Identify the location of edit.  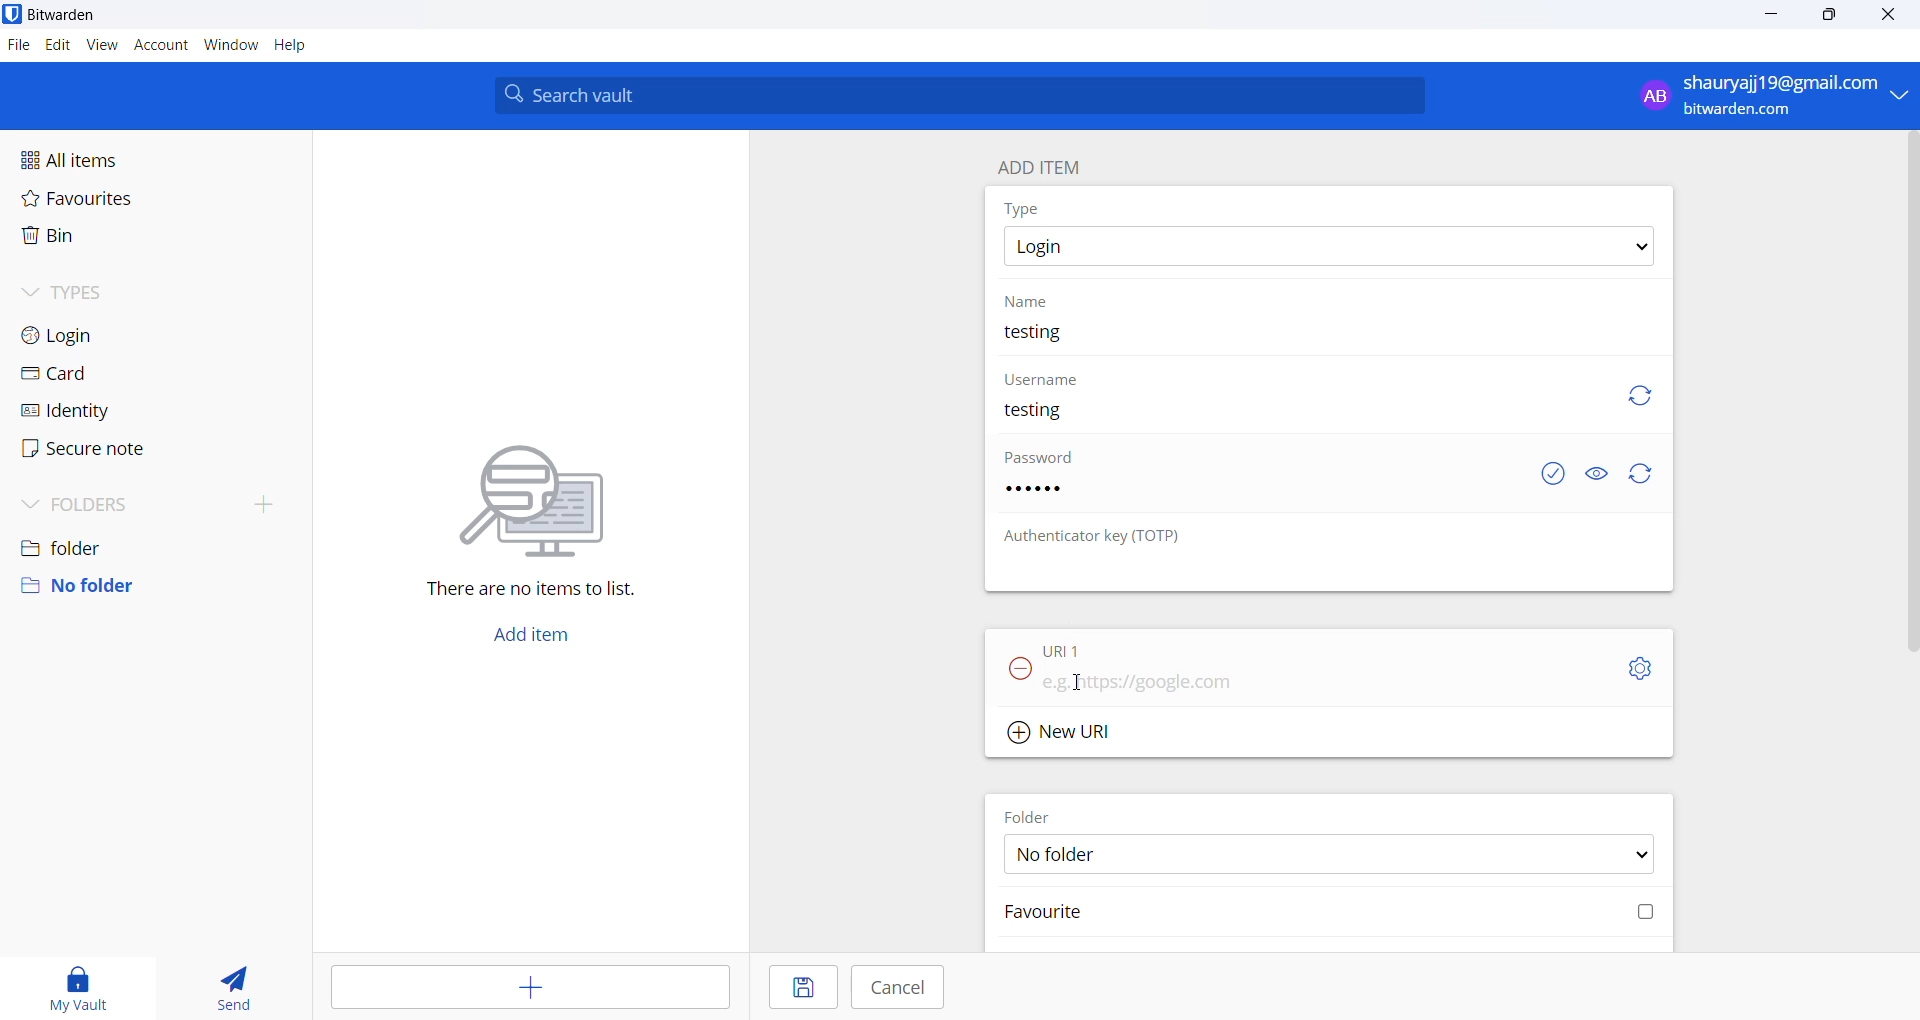
(55, 45).